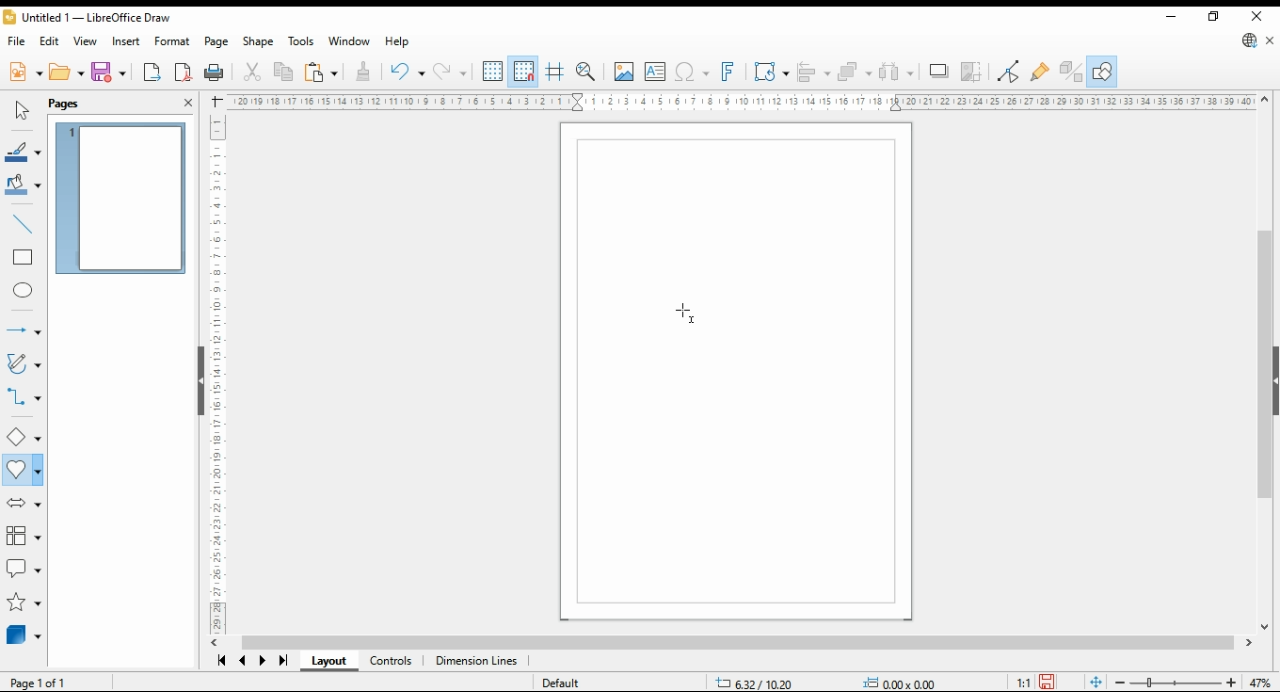  I want to click on flowchart, so click(20, 534).